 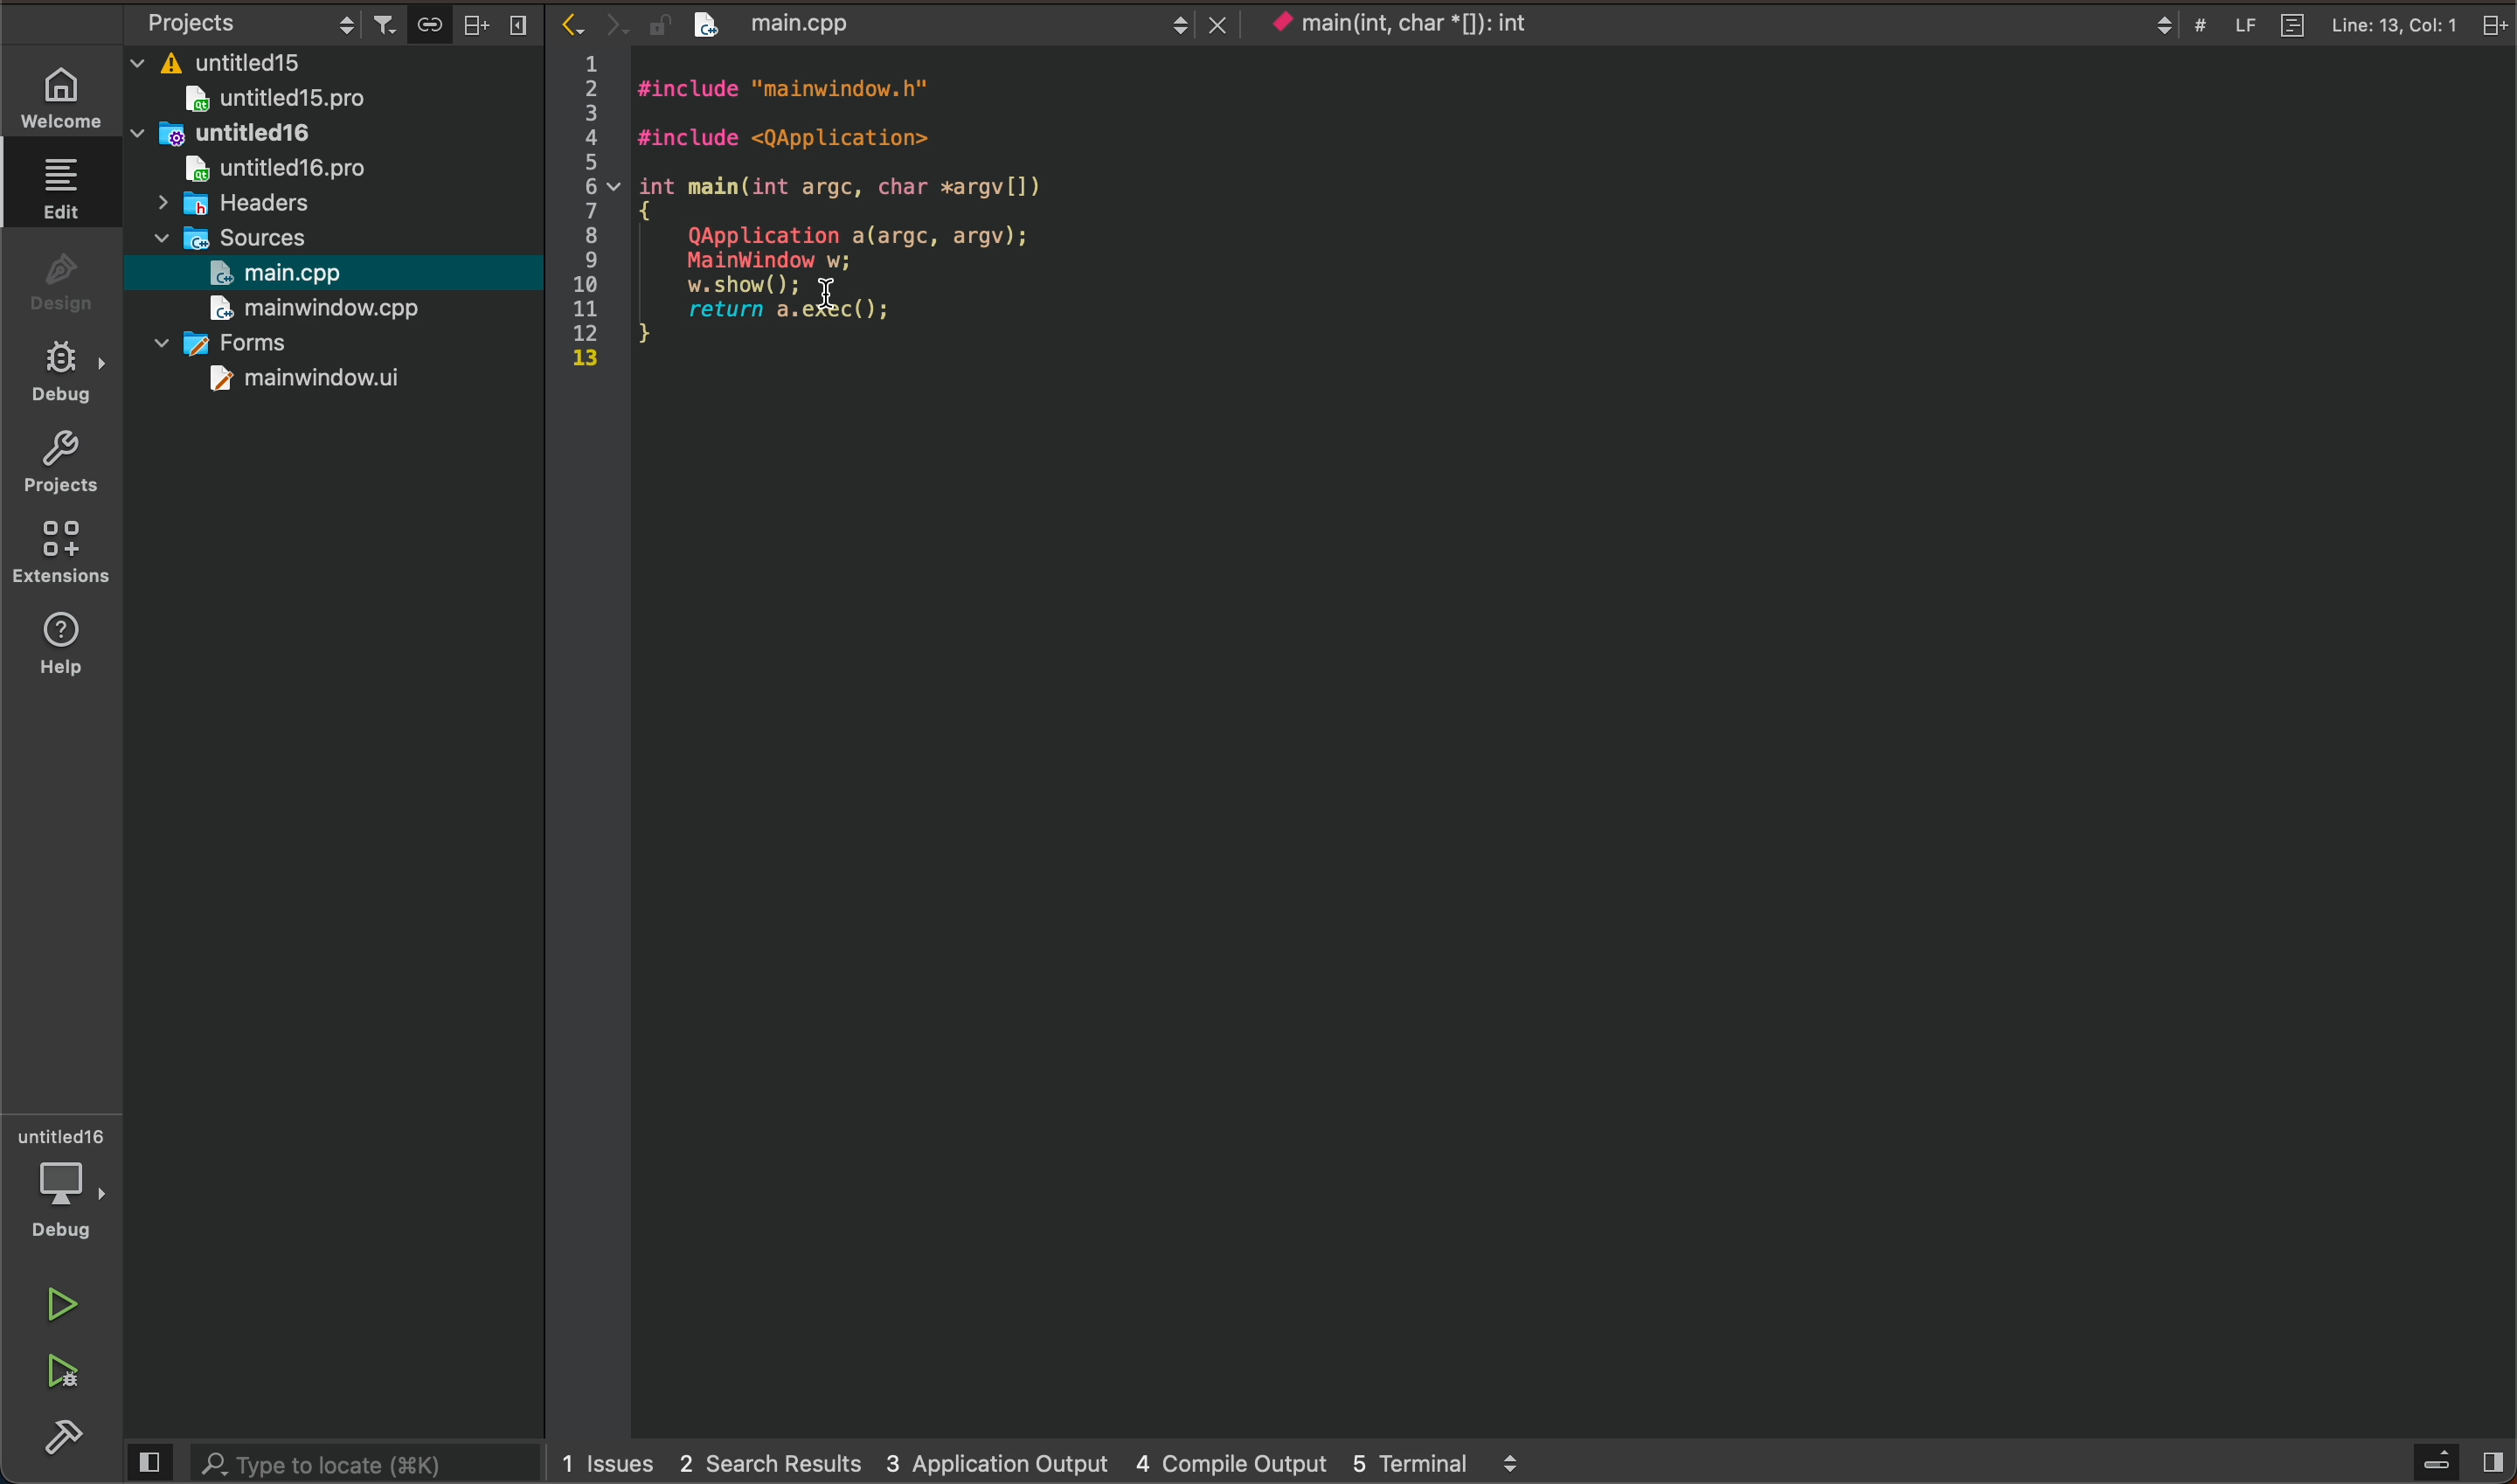 What do you see at coordinates (2448, 1459) in the screenshot?
I see `open sidebar` at bounding box center [2448, 1459].